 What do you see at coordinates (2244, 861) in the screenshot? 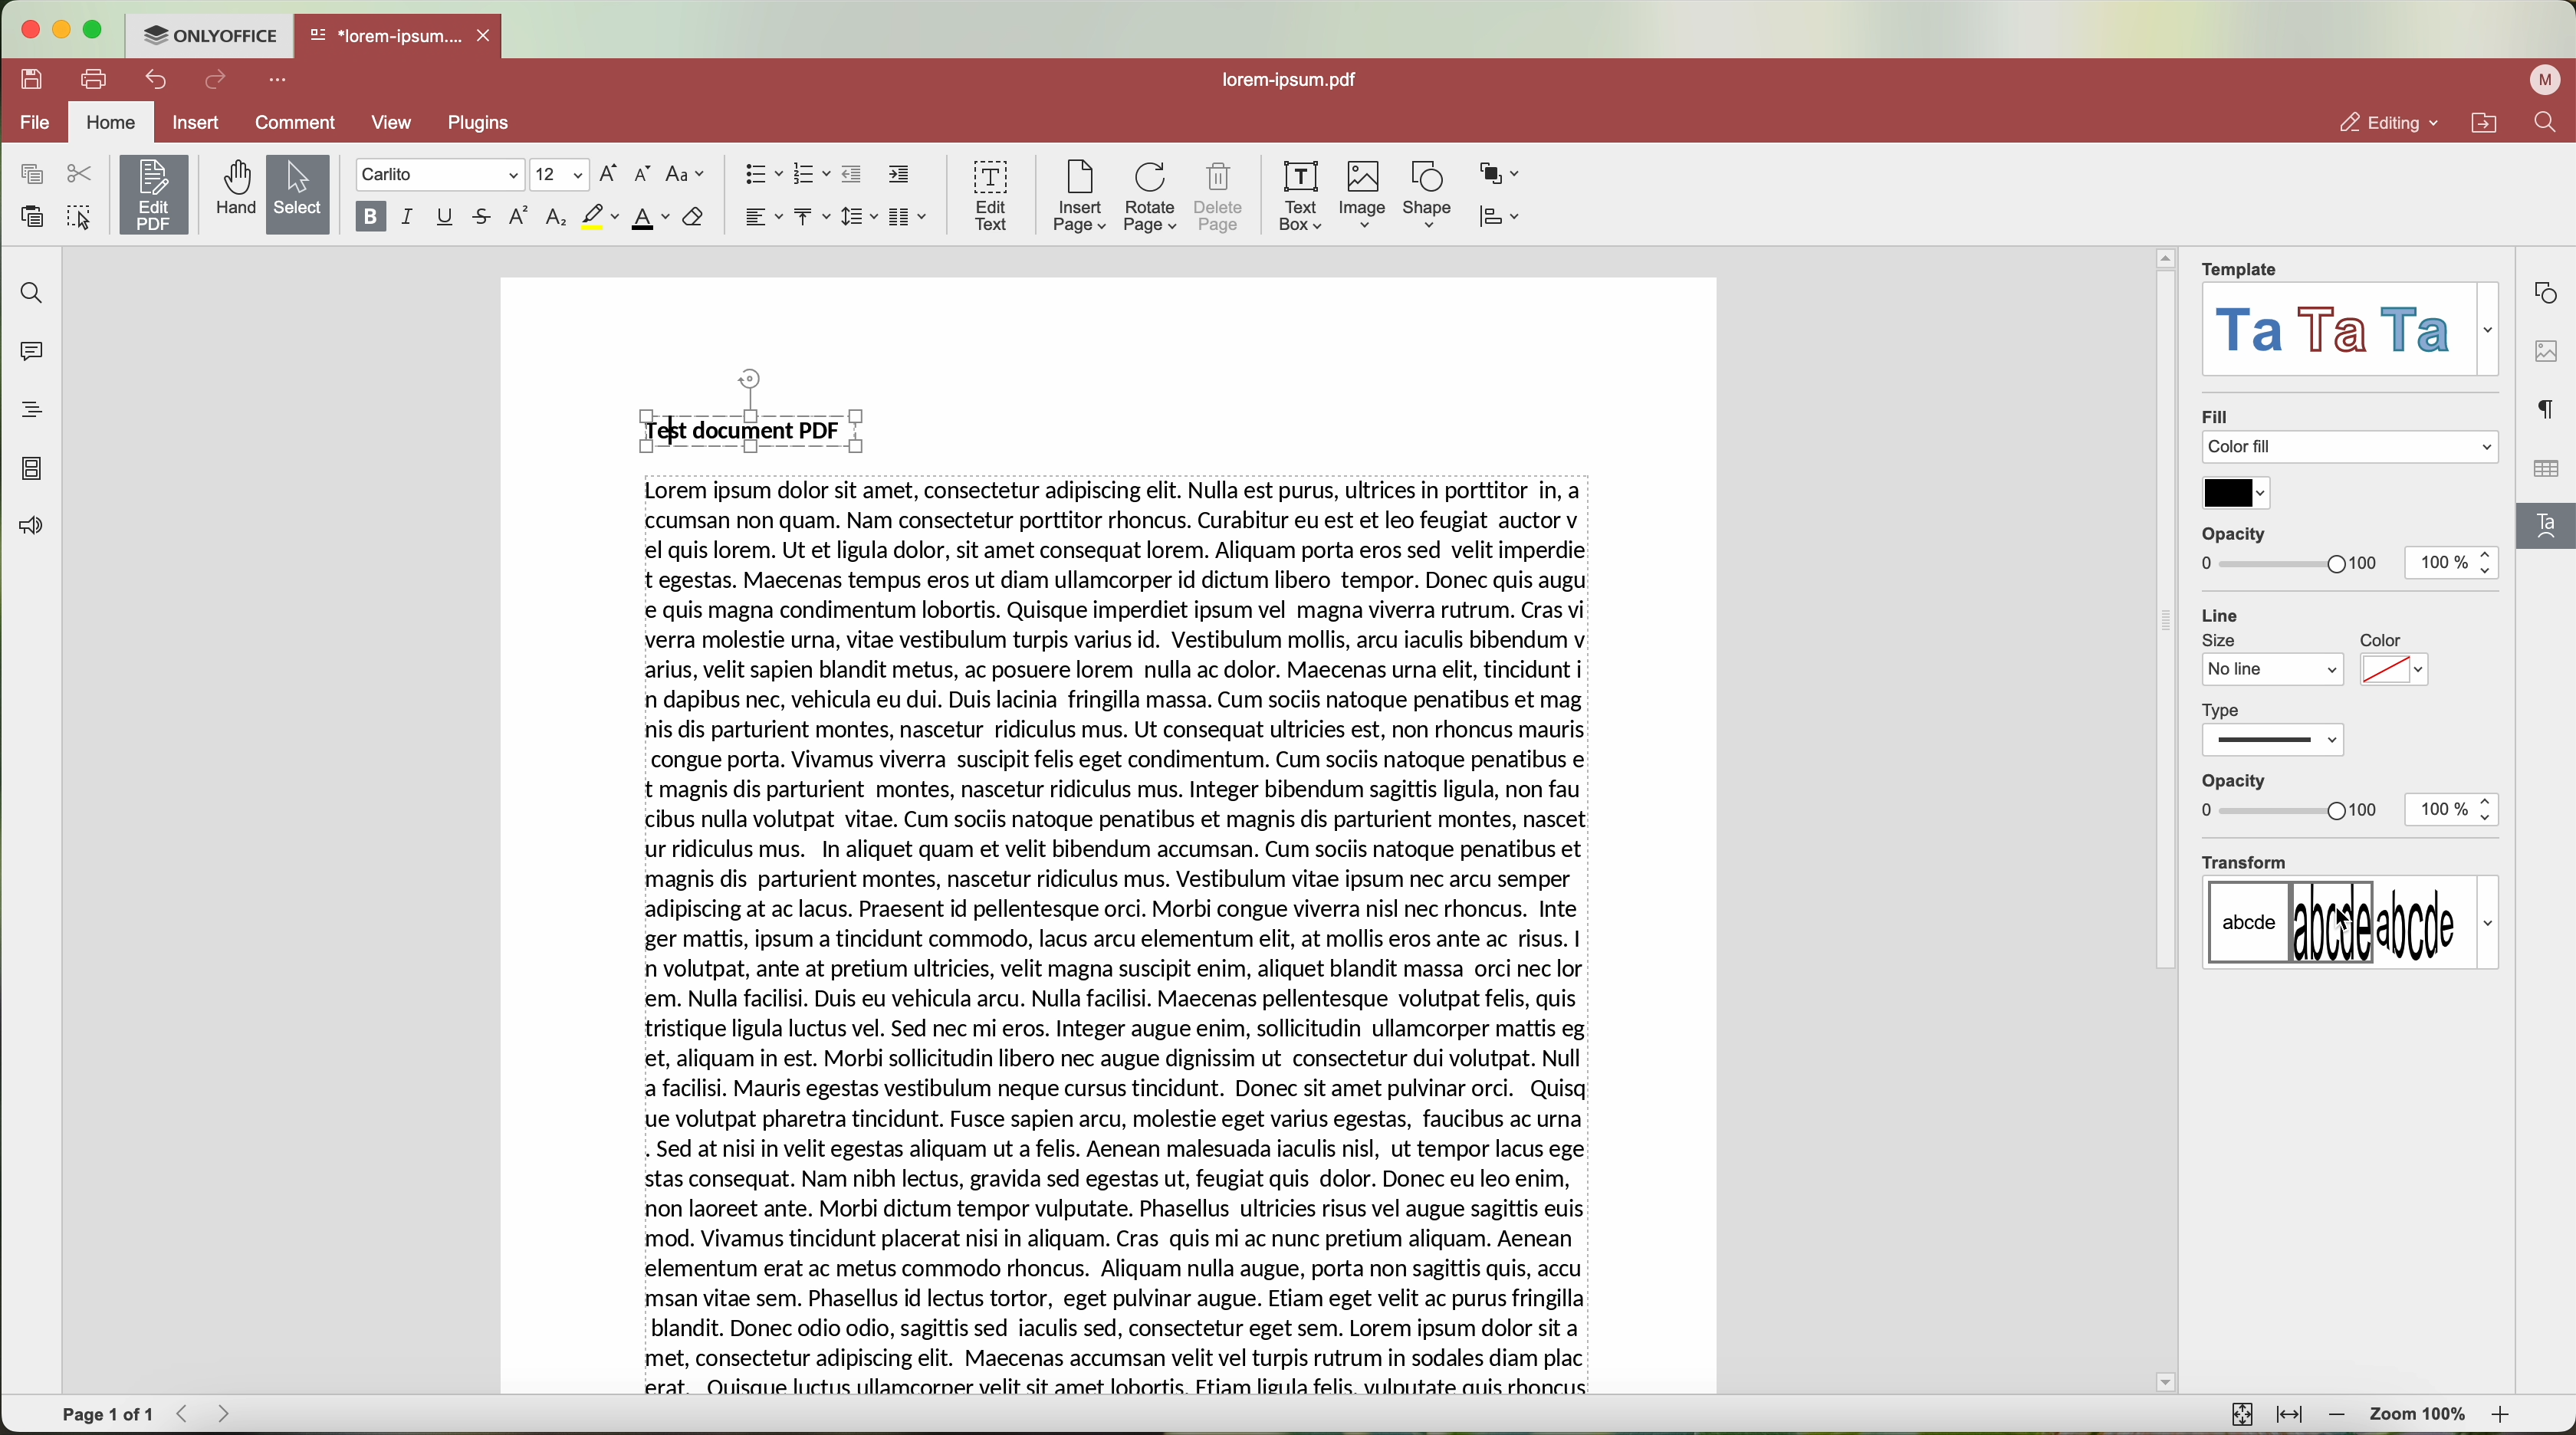
I see `transform` at bounding box center [2244, 861].